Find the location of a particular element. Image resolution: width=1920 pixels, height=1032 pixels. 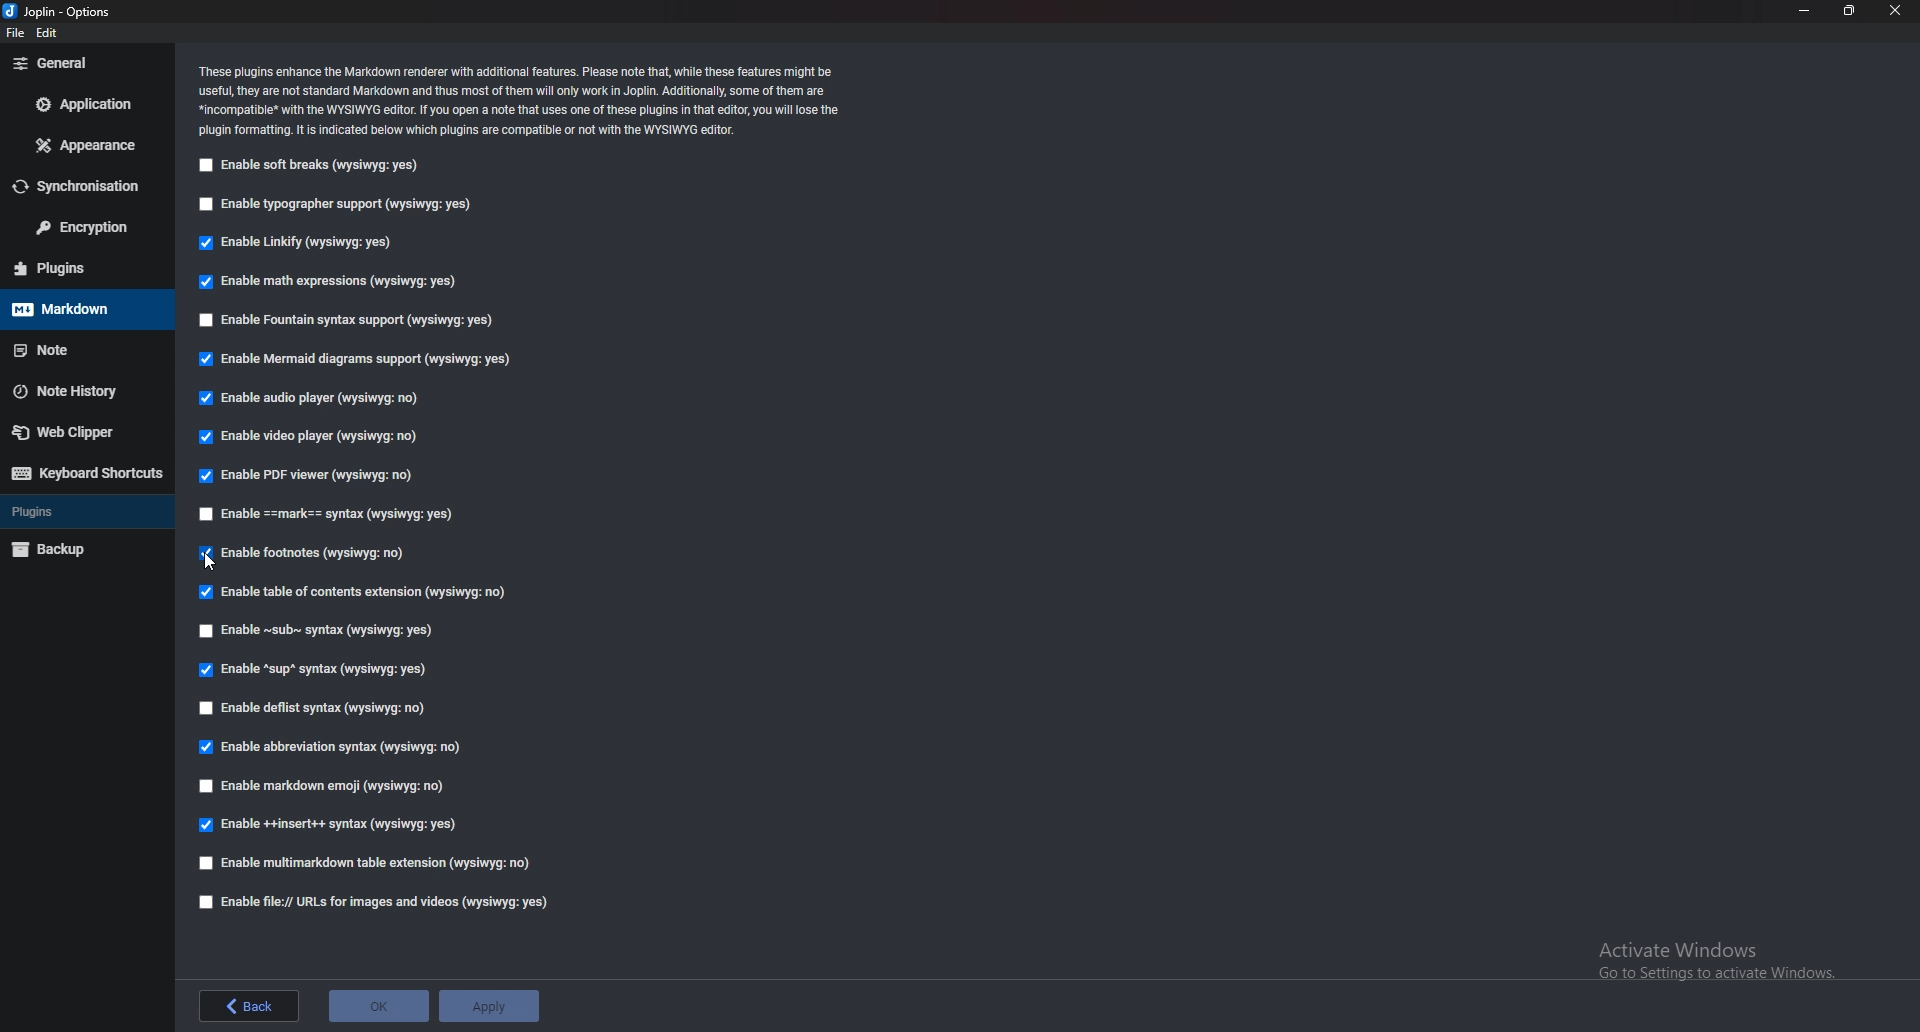

close is located at coordinates (1898, 10).